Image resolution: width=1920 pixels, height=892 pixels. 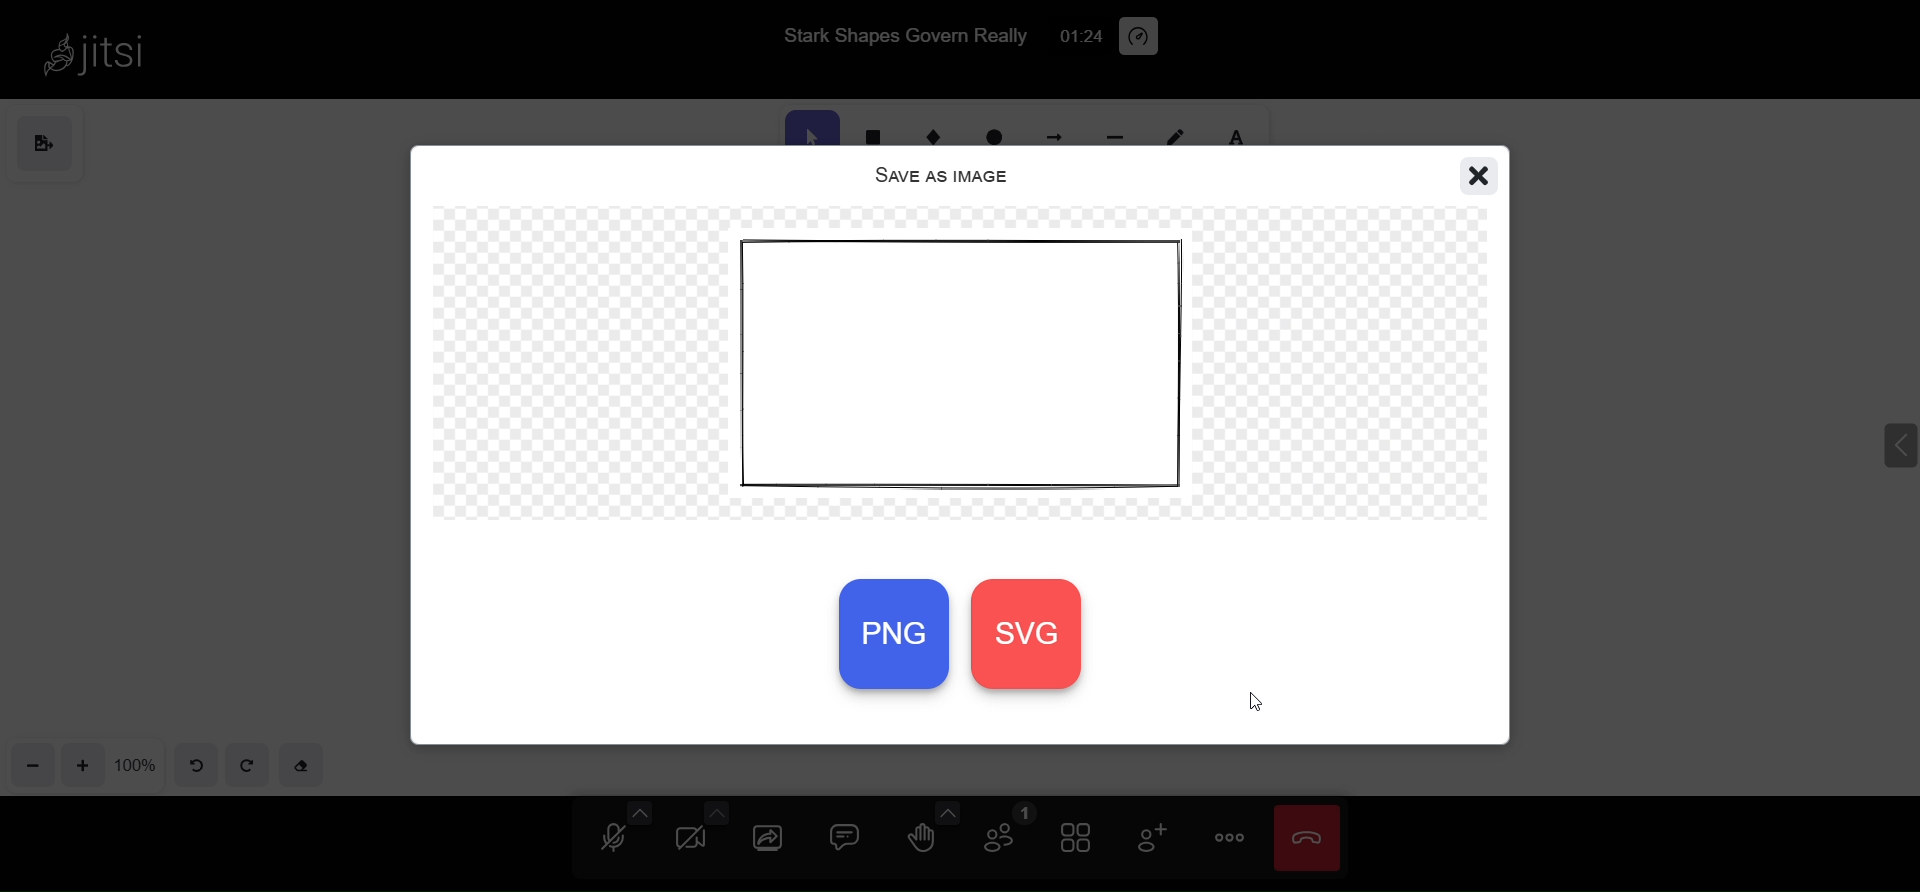 What do you see at coordinates (1043, 636) in the screenshot?
I see `svg` at bounding box center [1043, 636].